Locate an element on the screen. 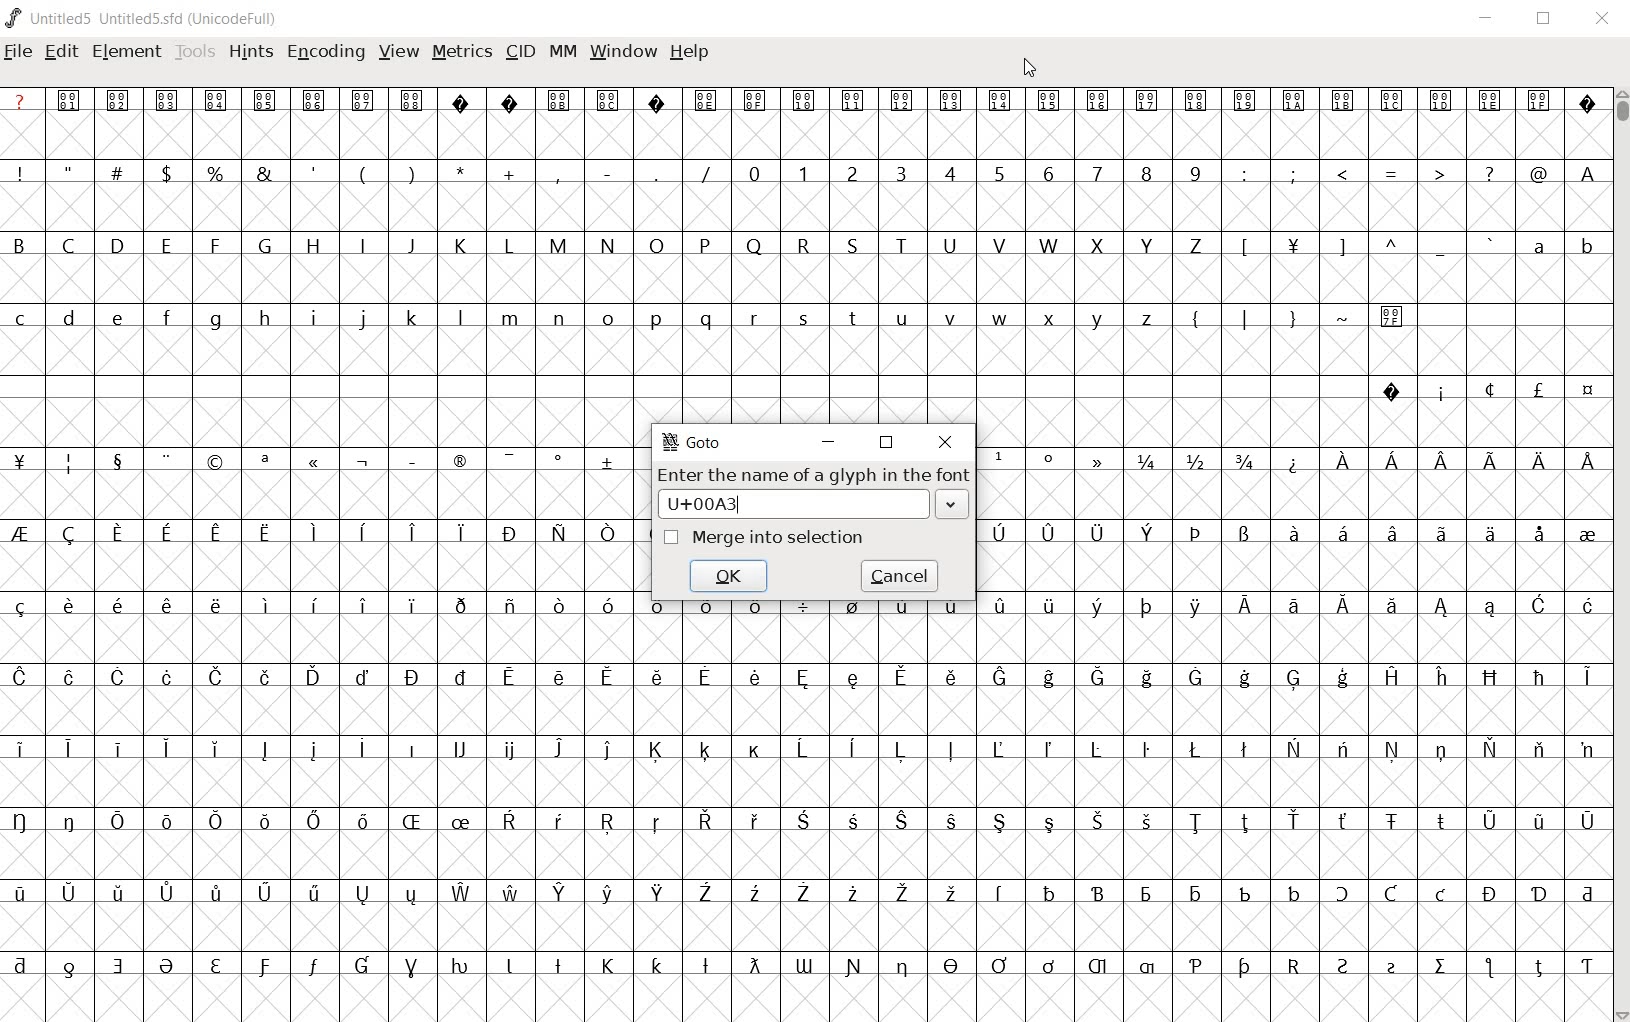  Symbol is located at coordinates (412, 894).